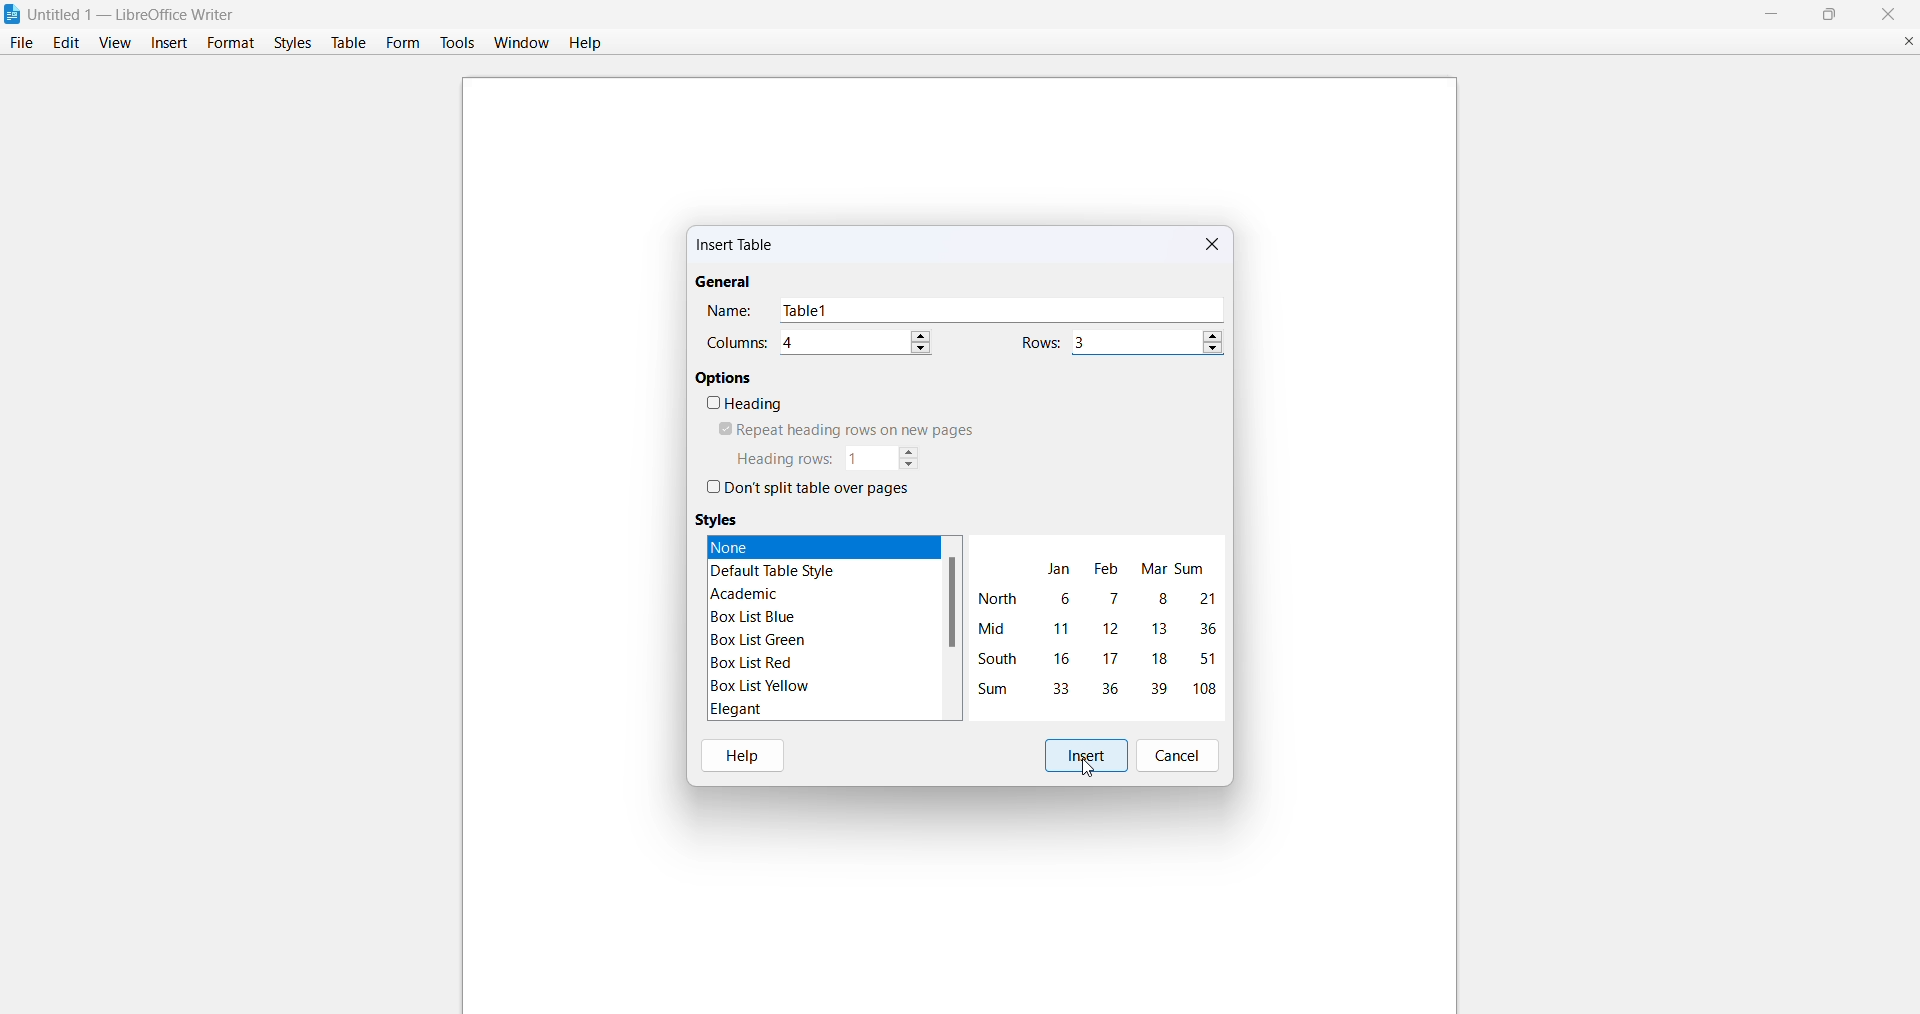 The height and width of the screenshot is (1014, 1920). I want to click on styles, so click(290, 42).